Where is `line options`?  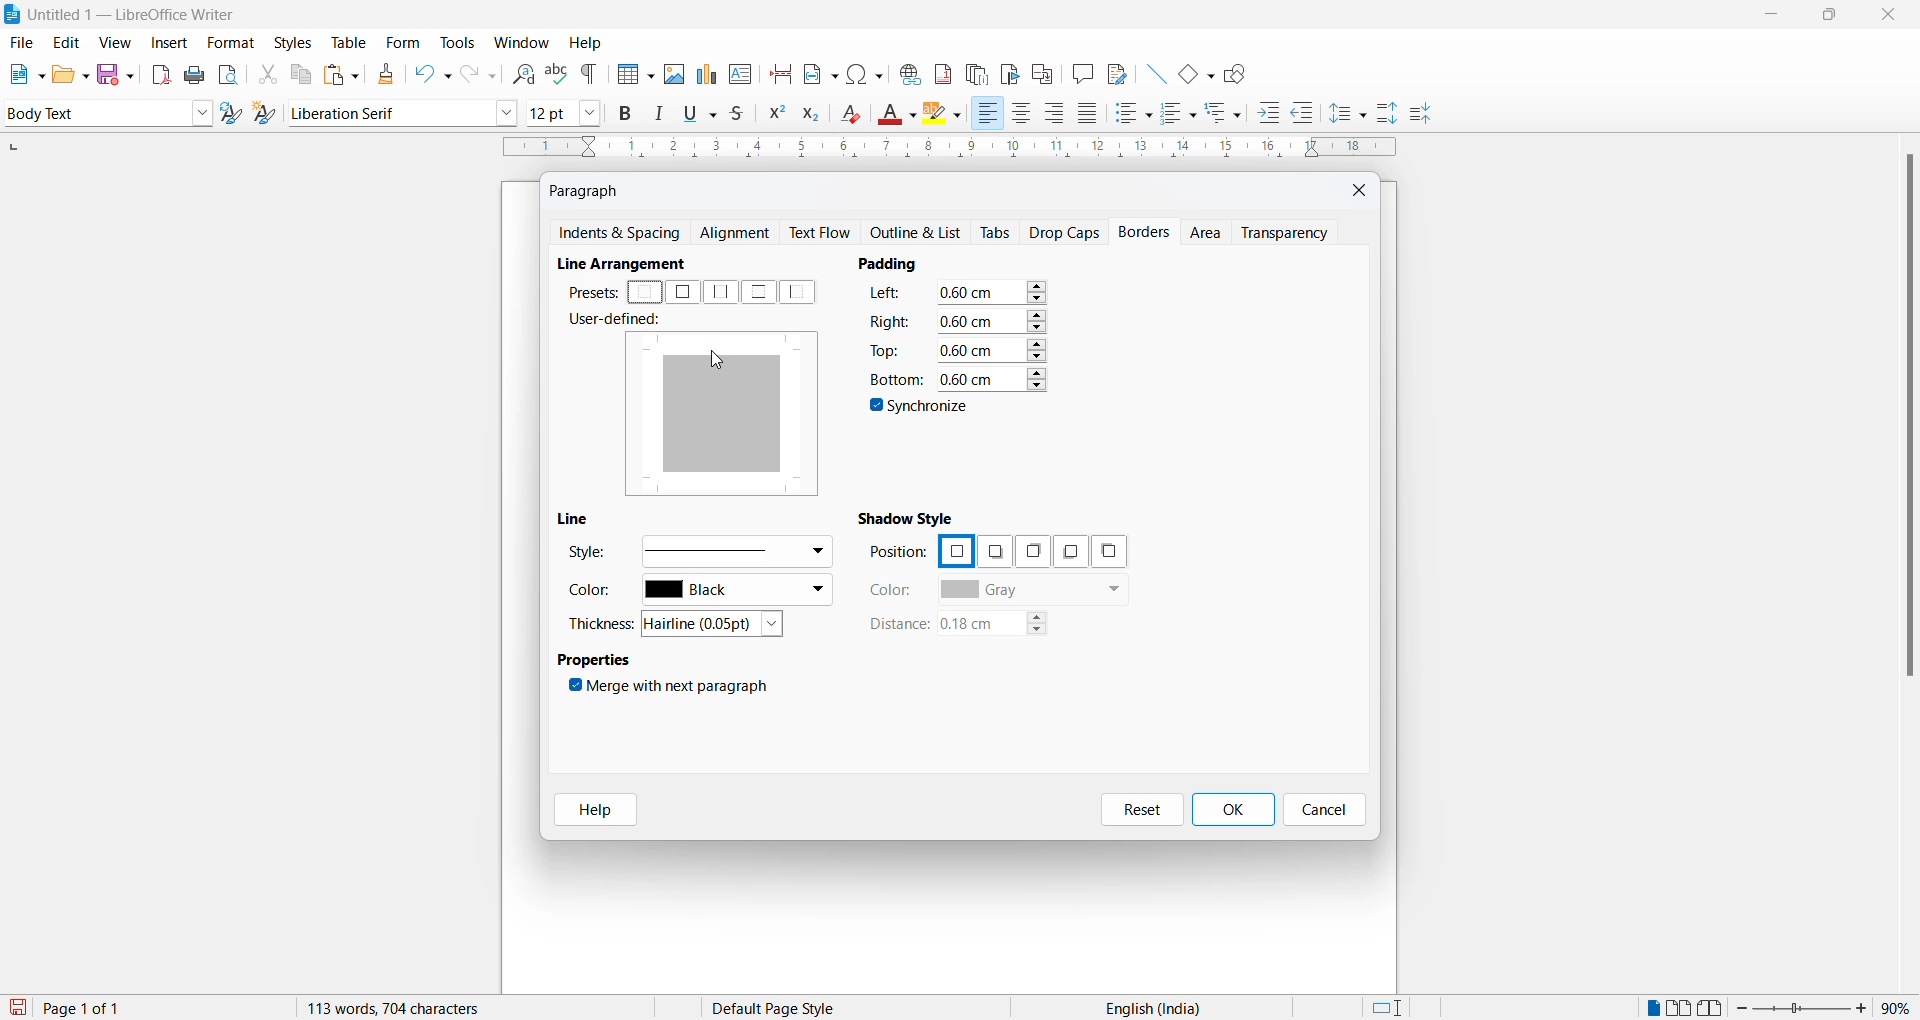
line options is located at coordinates (735, 550).